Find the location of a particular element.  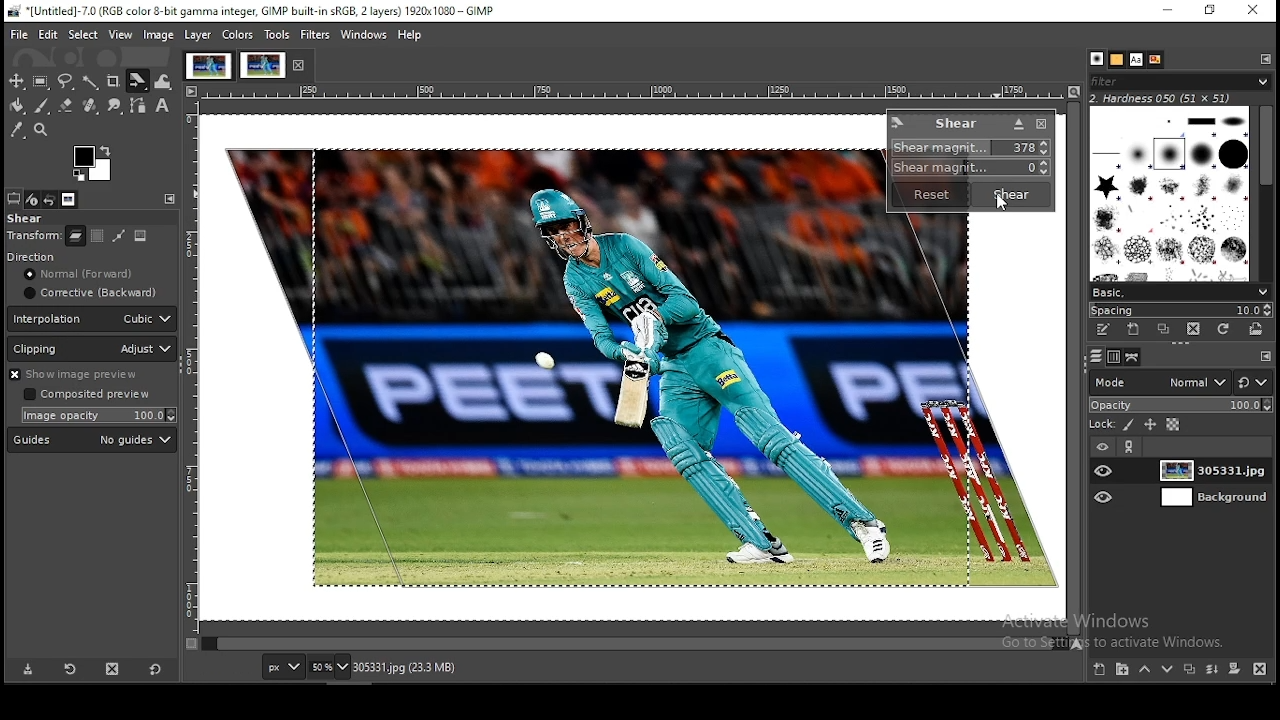

layer visibility on/off is located at coordinates (1106, 496).